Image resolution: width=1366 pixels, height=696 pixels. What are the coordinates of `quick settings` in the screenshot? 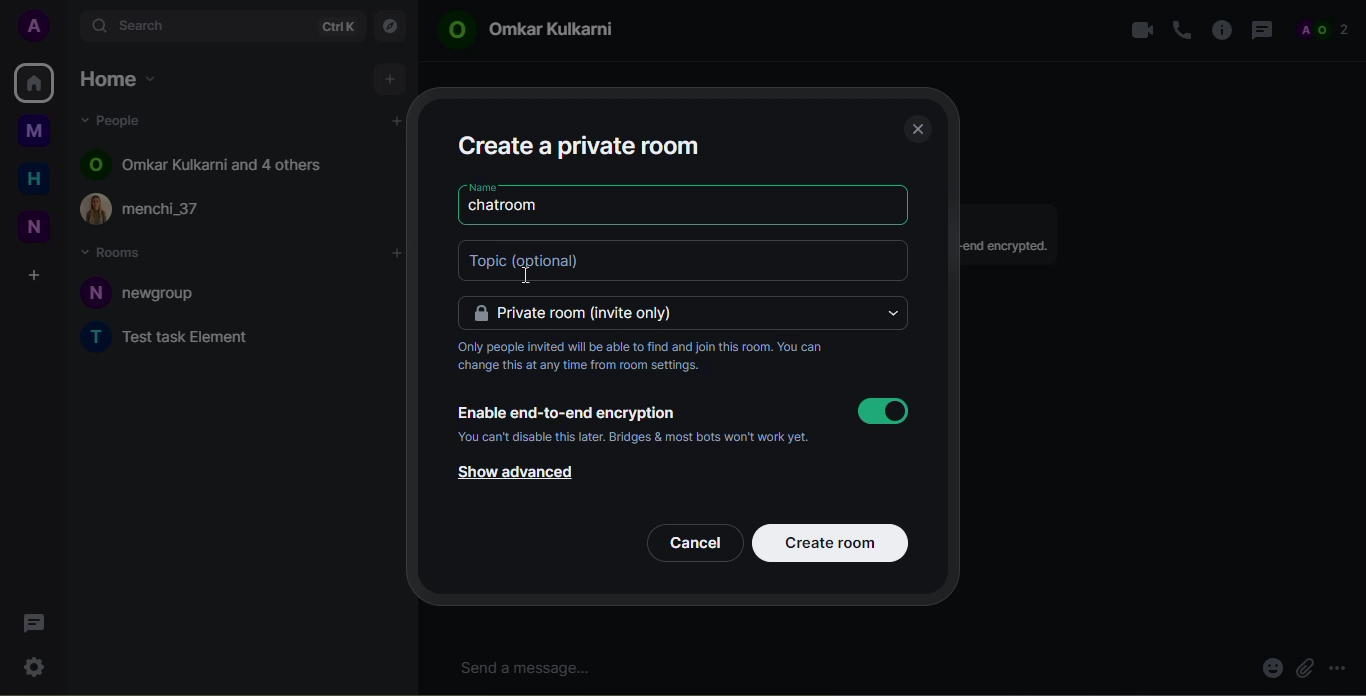 It's located at (33, 664).